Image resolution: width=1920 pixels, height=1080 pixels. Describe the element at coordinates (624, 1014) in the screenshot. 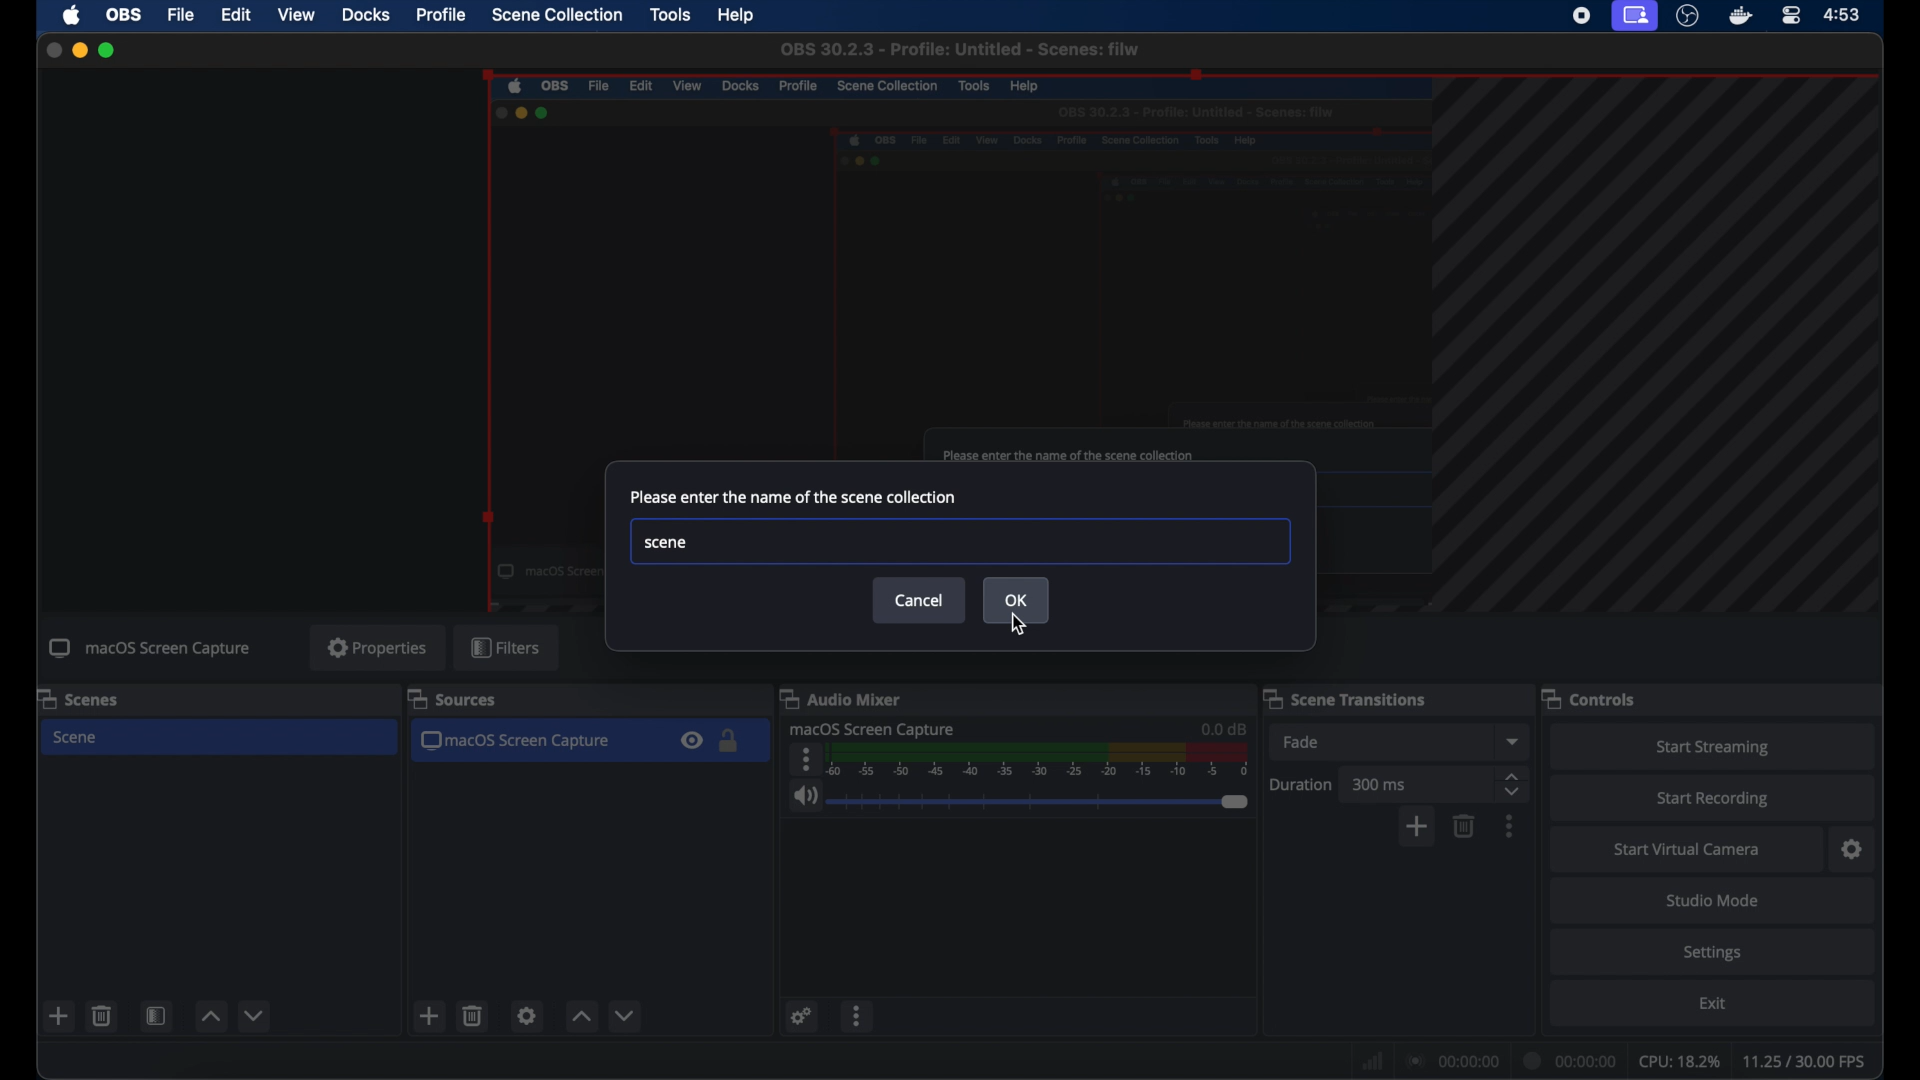

I see `decrement` at that location.